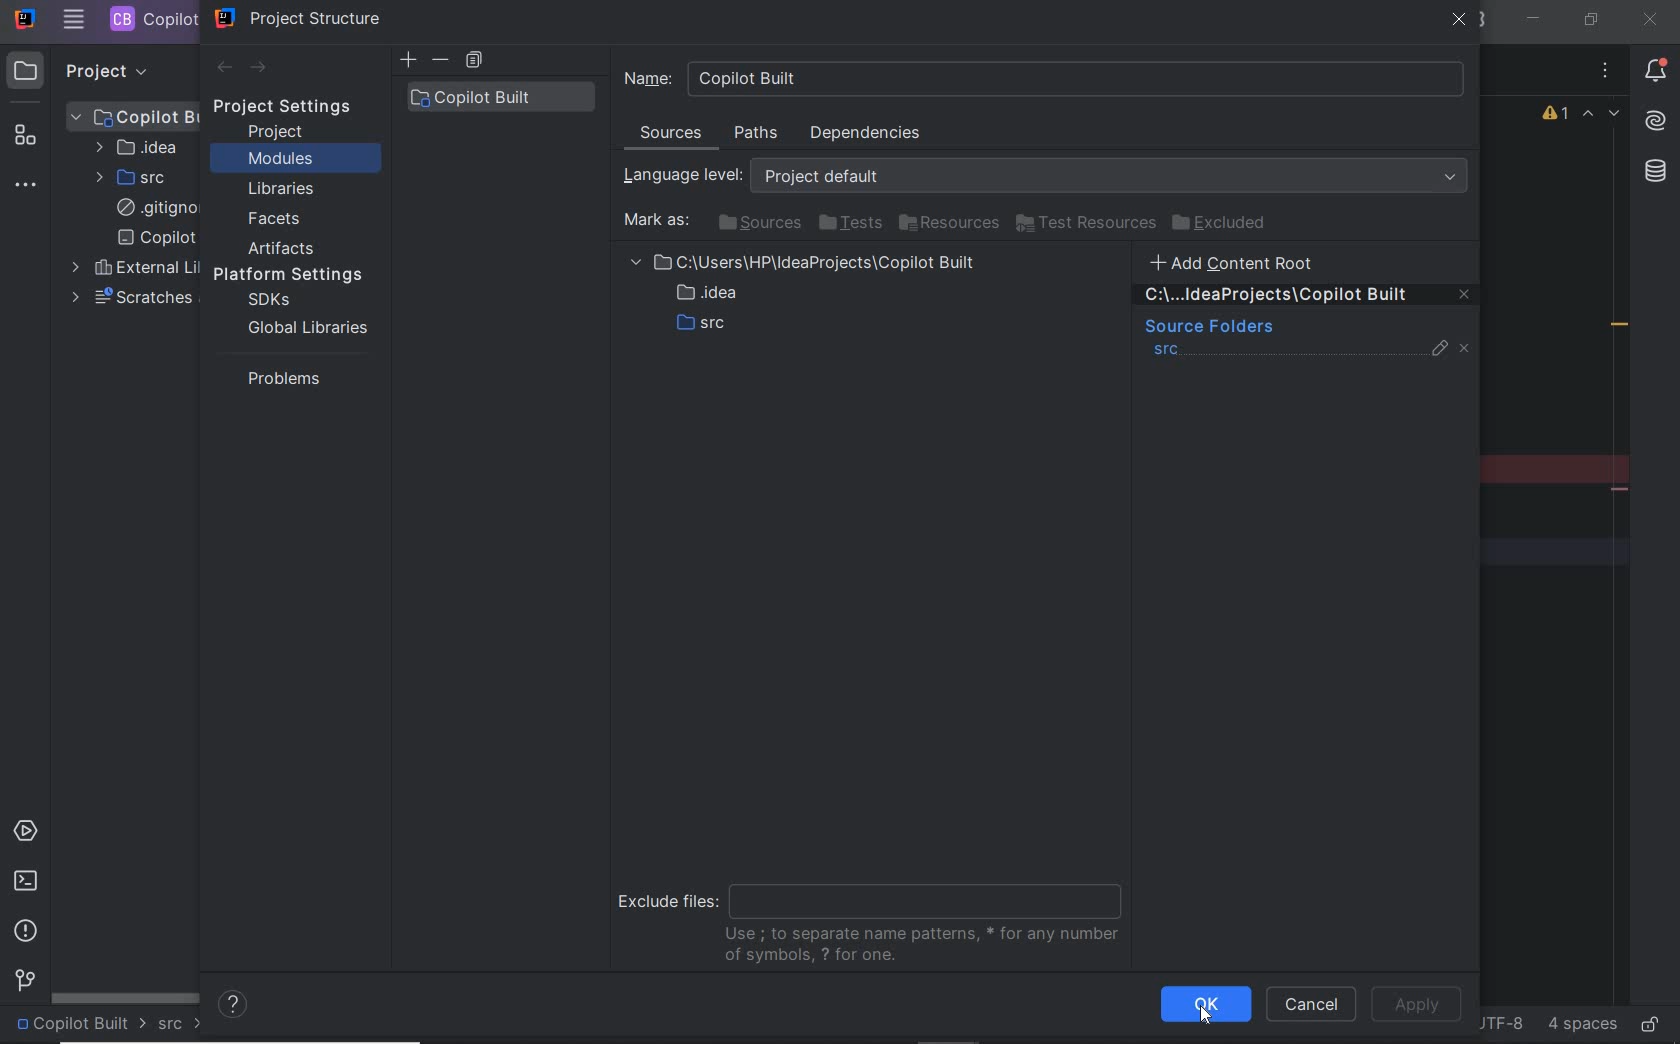 The image size is (1680, 1044). Describe the element at coordinates (1441, 353) in the screenshot. I see `edit properties` at that location.